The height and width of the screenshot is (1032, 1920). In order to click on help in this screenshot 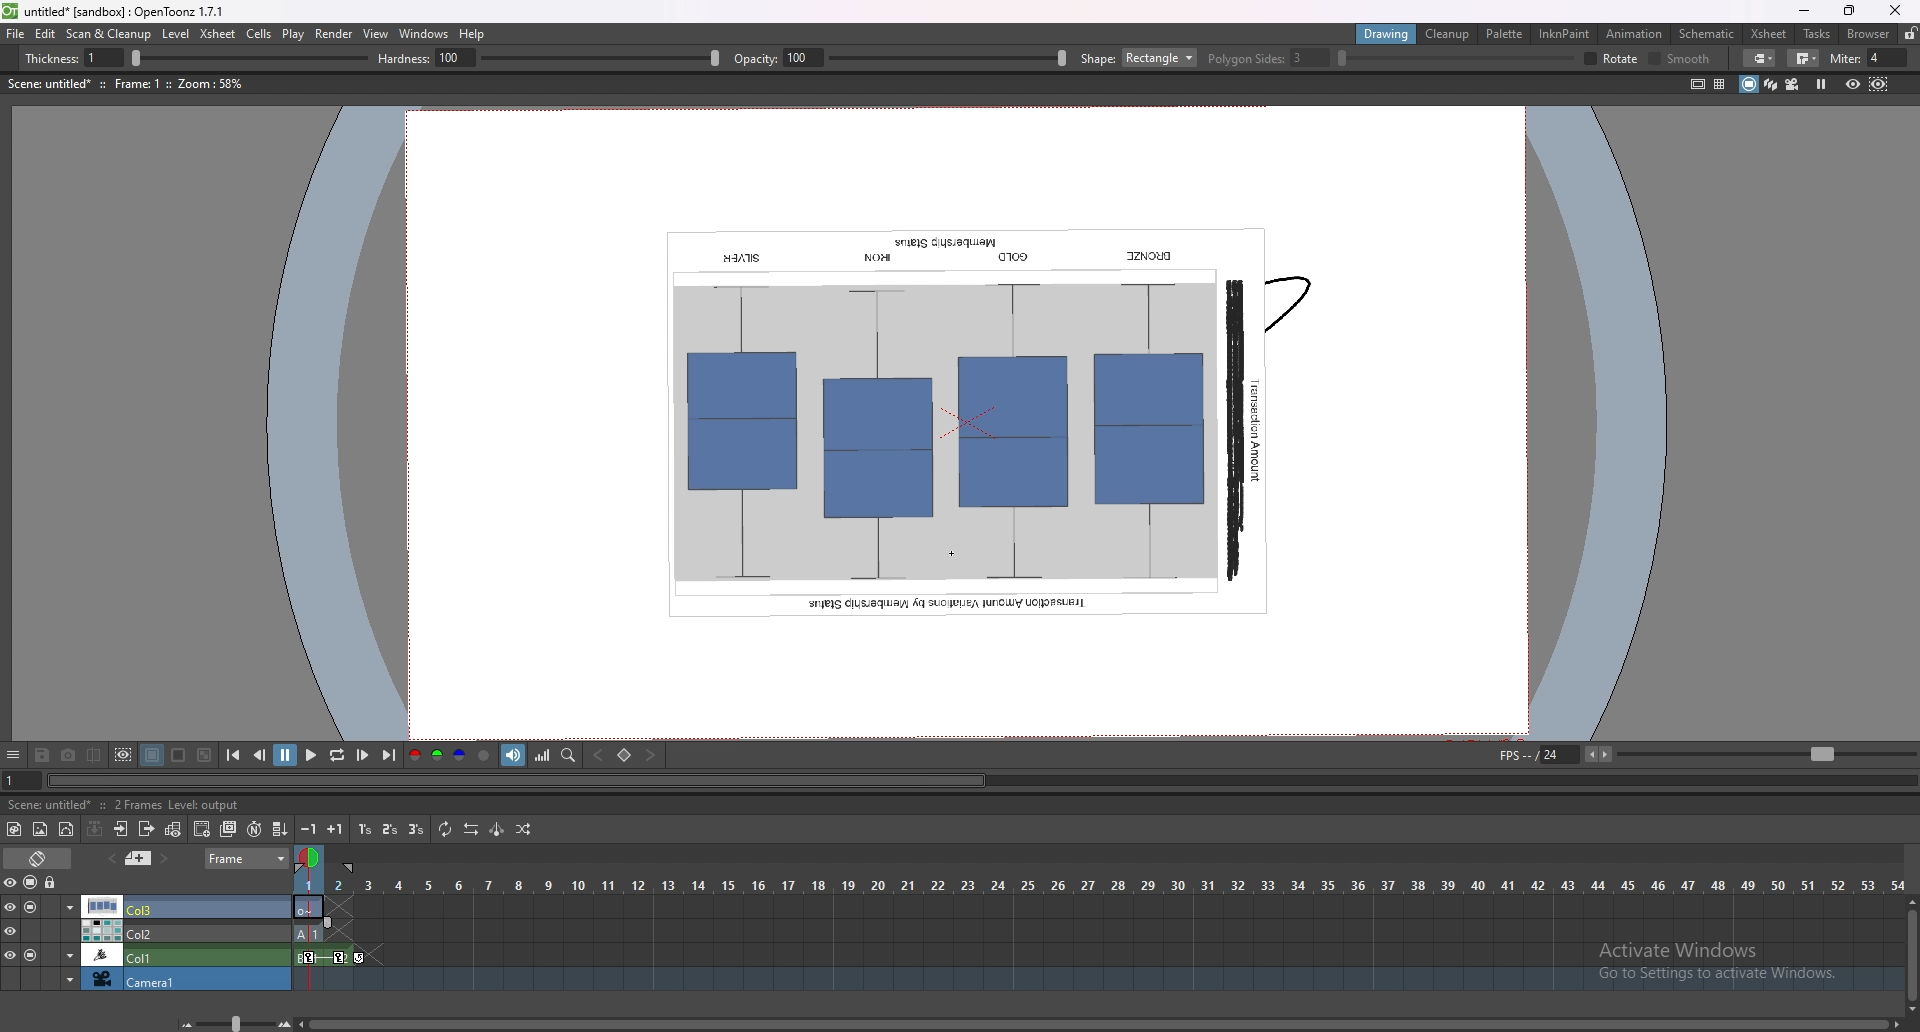, I will do `click(472, 34)`.